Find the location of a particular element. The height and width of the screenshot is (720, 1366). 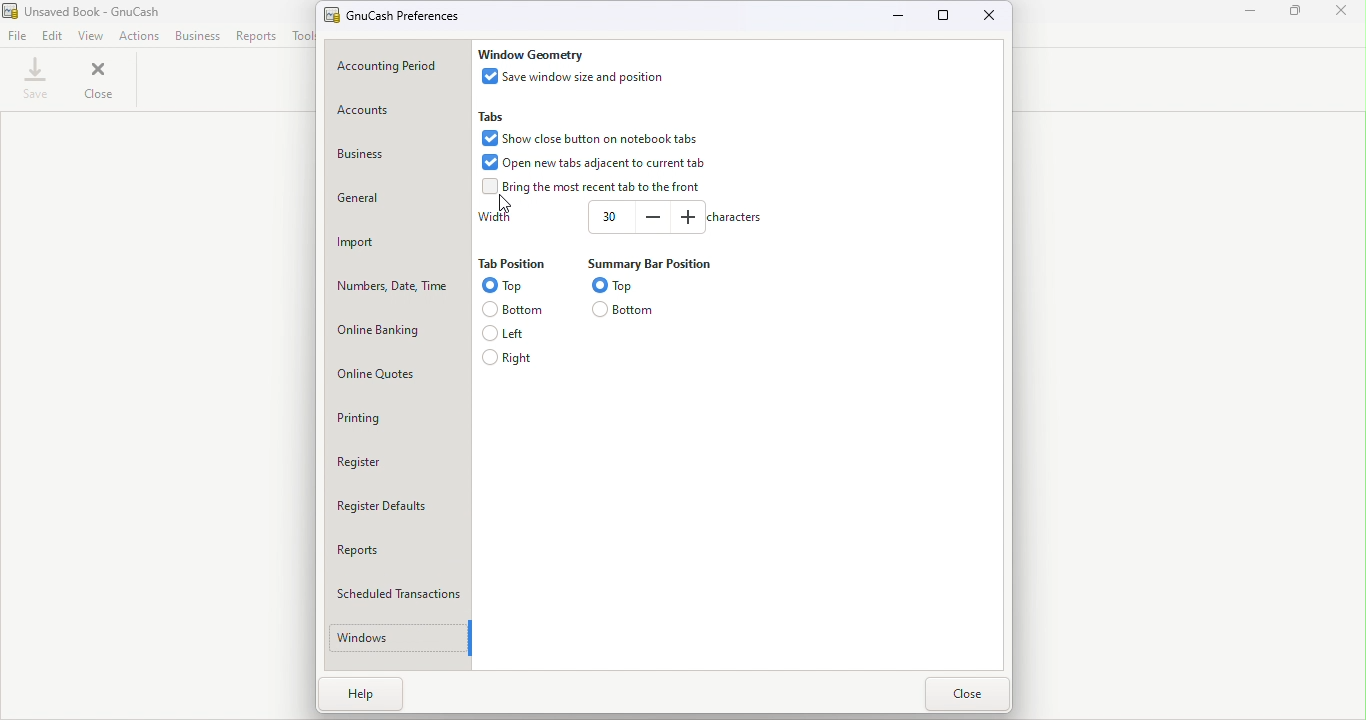

Reports is located at coordinates (400, 547).